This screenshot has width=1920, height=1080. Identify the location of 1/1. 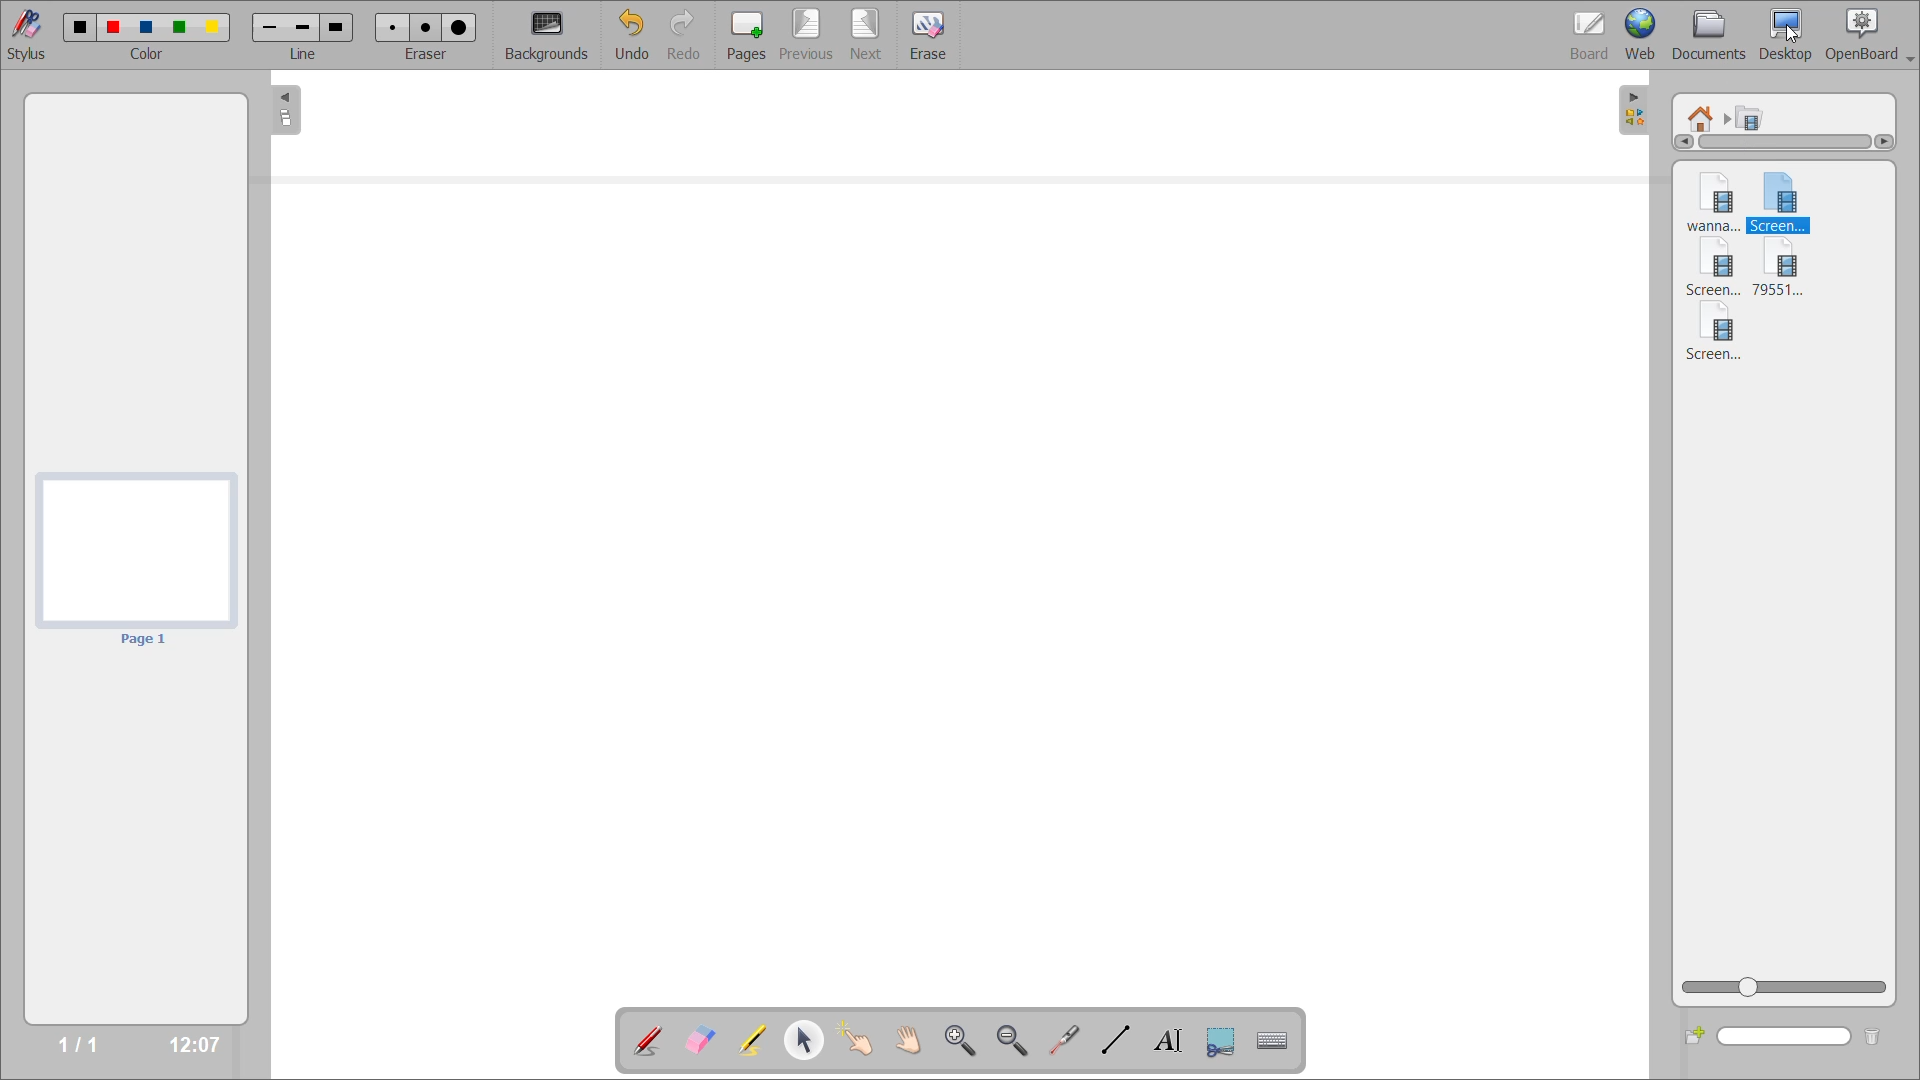
(78, 1045).